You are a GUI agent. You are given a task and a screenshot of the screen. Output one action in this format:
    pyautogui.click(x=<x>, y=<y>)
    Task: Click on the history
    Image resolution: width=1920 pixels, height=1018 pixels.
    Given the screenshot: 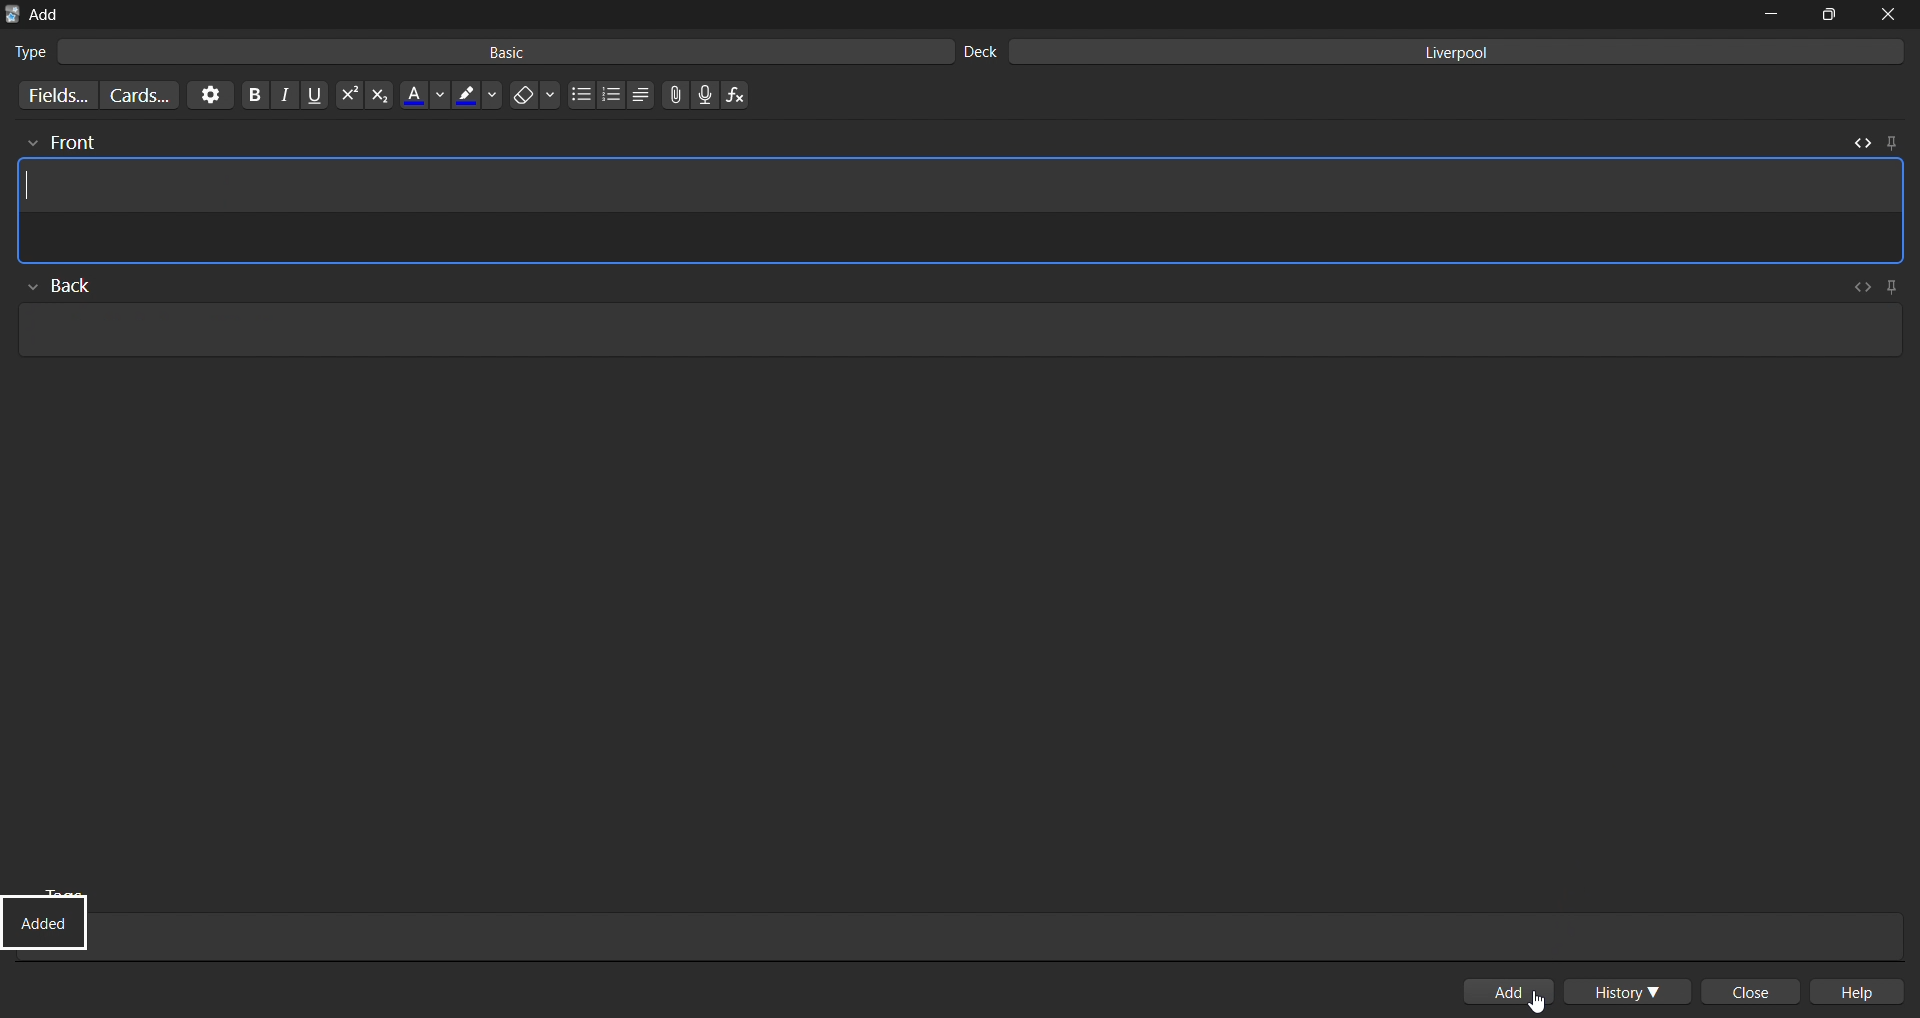 What is the action you would take?
    pyautogui.click(x=1632, y=990)
    